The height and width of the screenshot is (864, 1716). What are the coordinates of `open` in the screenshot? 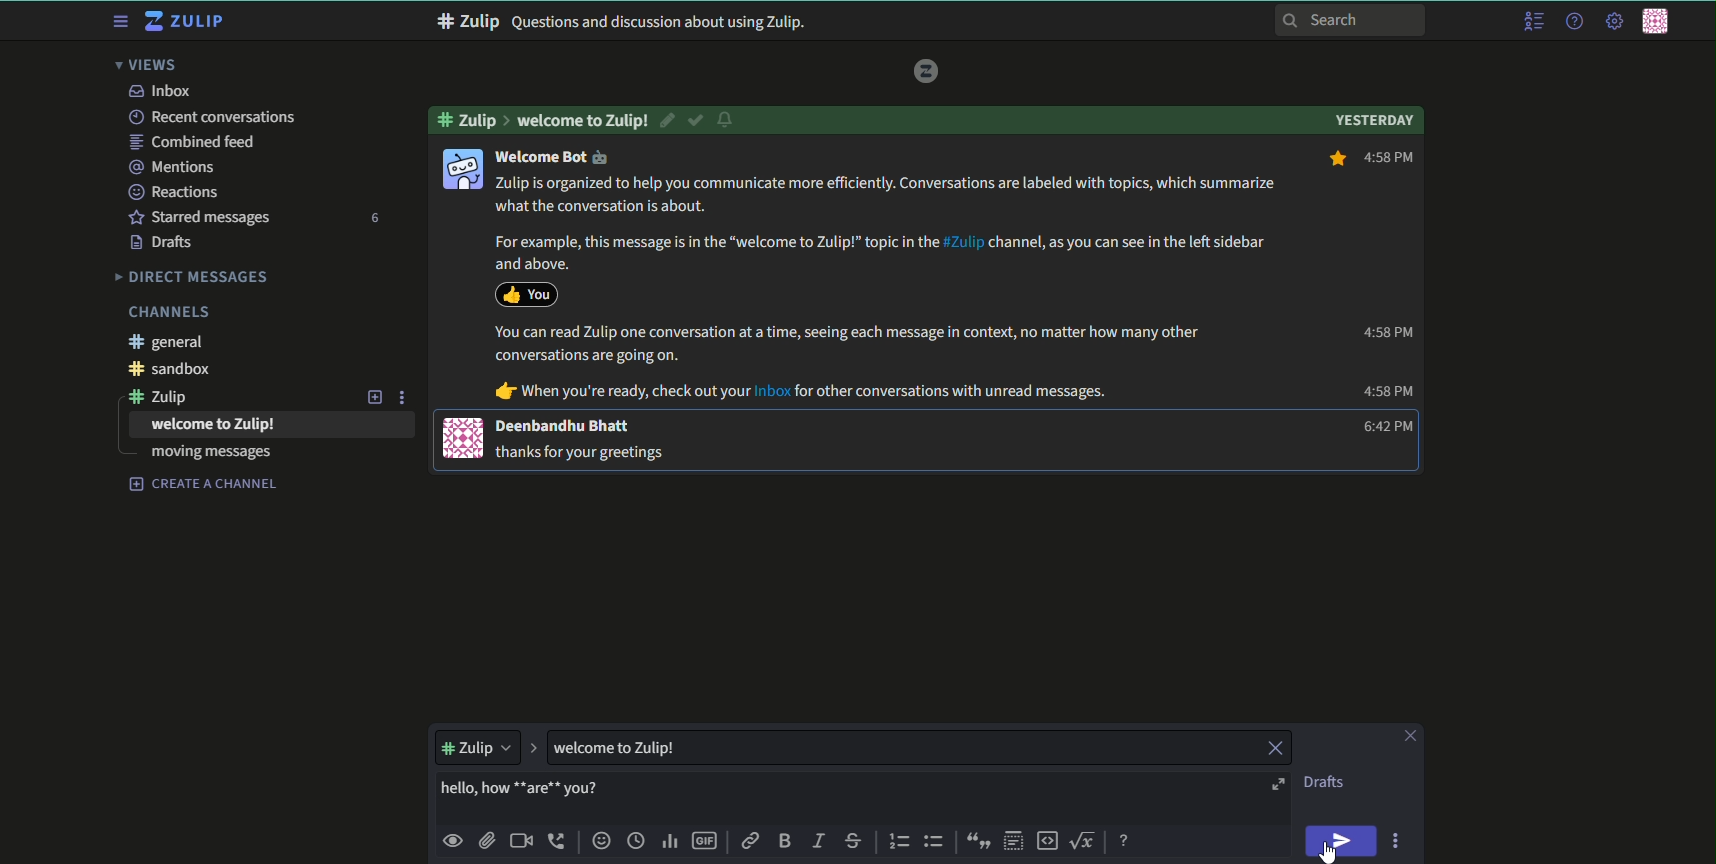 It's located at (1276, 785).